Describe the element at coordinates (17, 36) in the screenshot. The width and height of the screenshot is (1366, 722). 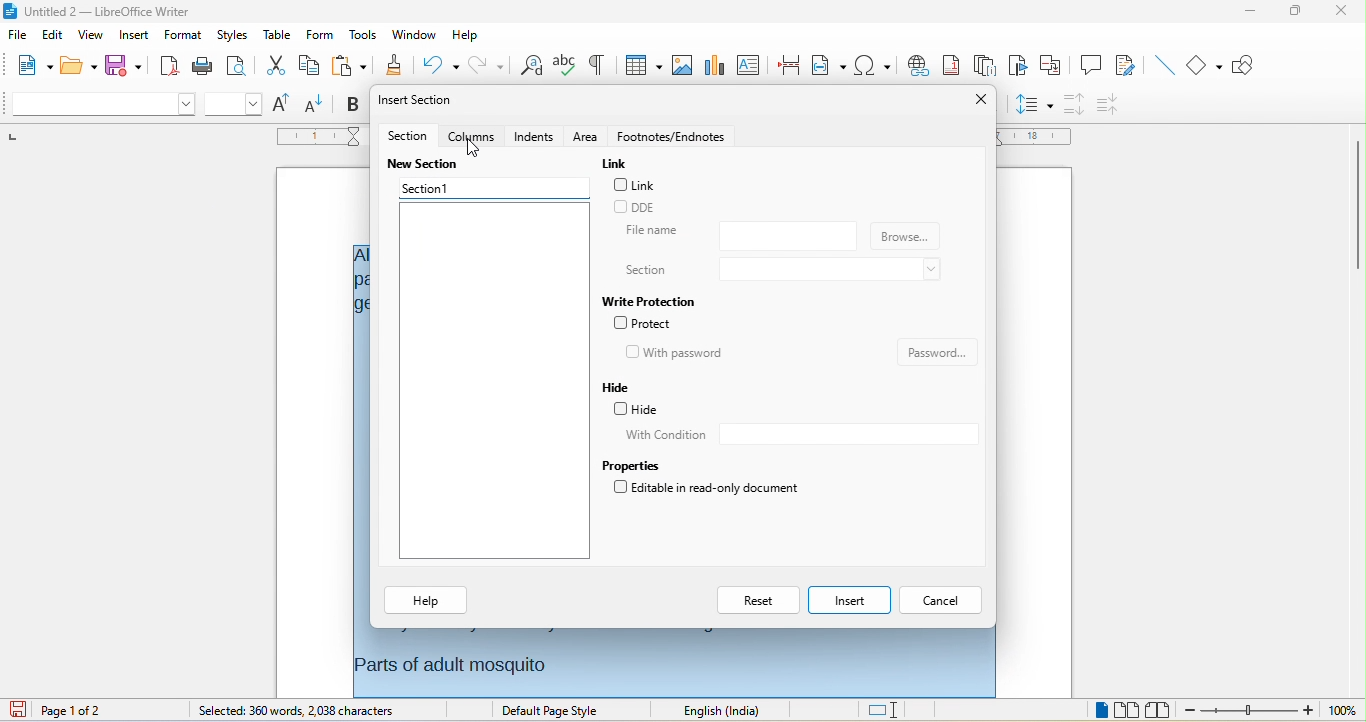
I see `file` at that location.